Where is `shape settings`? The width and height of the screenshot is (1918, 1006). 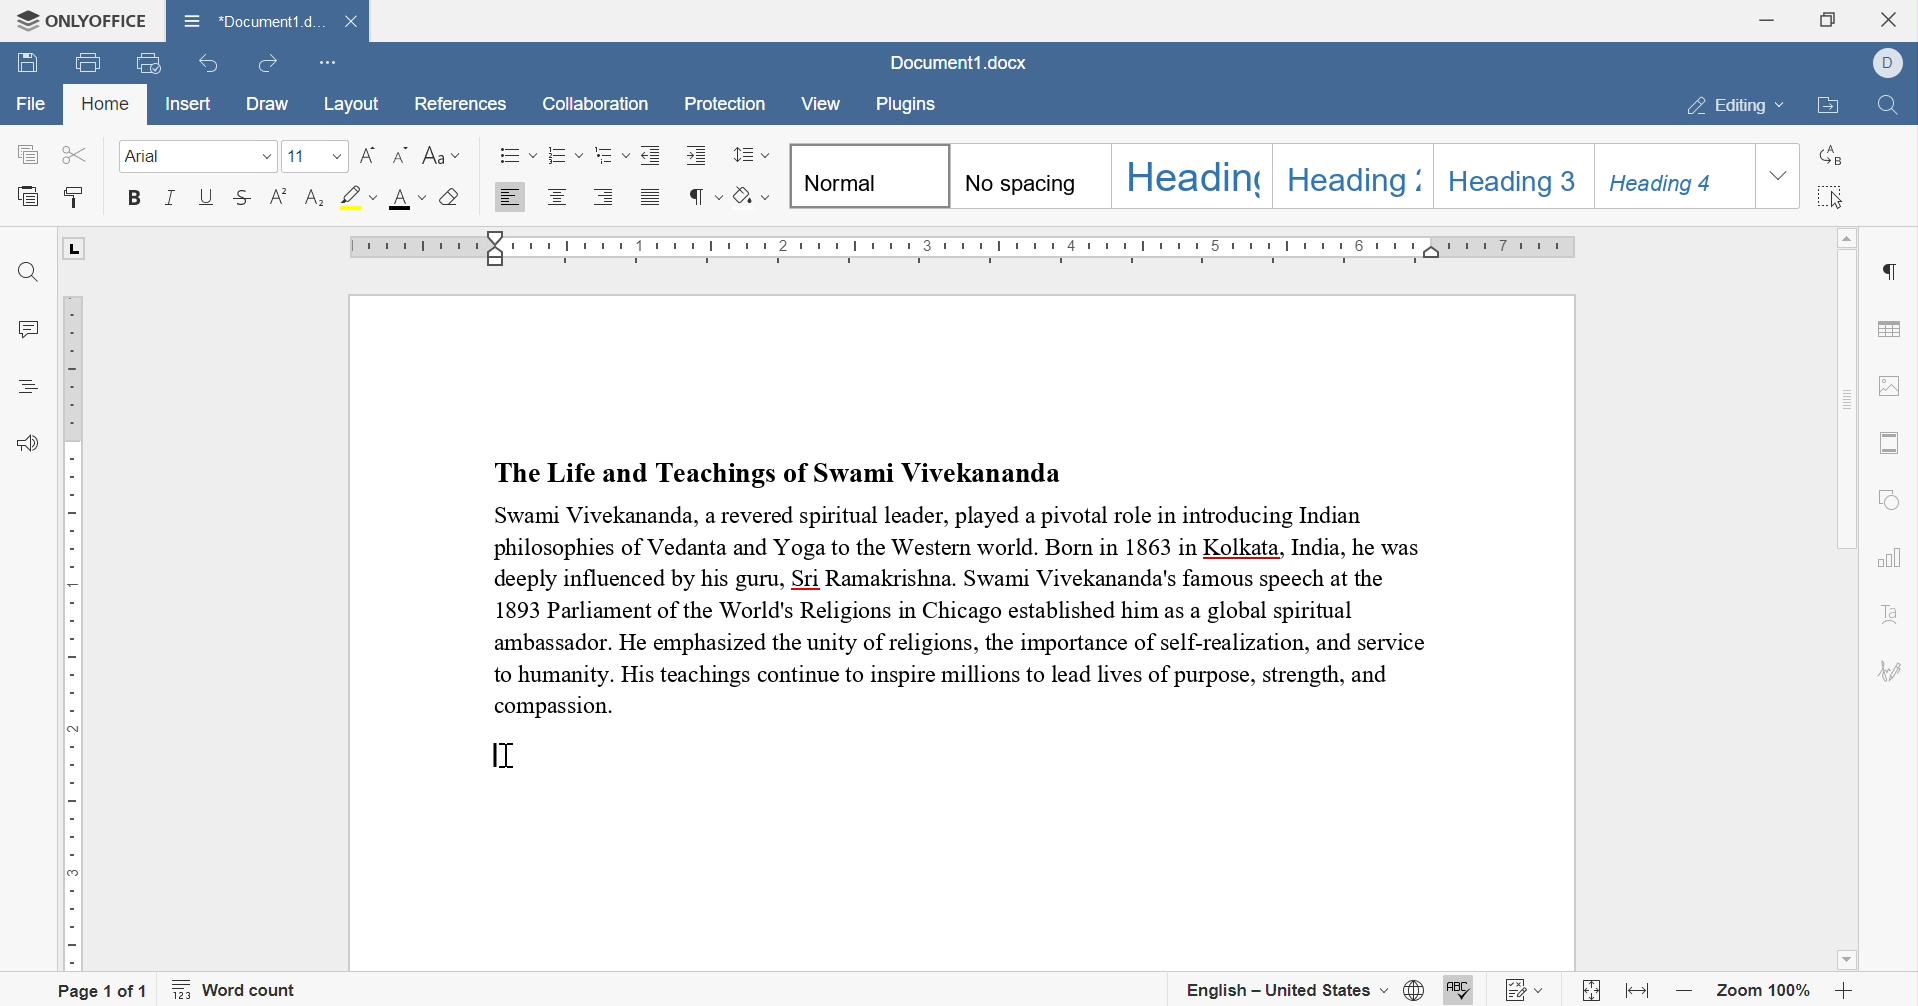
shape settings is located at coordinates (1890, 504).